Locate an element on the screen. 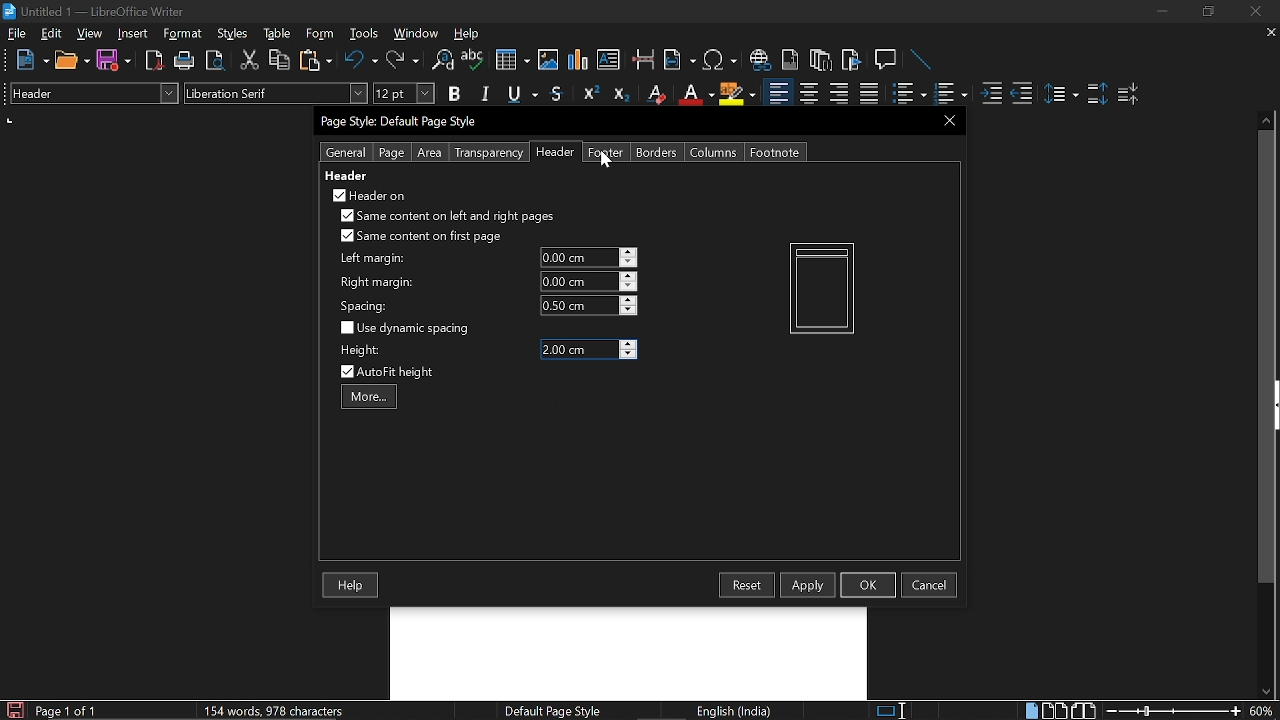 The height and width of the screenshot is (720, 1280). right margin is located at coordinates (377, 283).